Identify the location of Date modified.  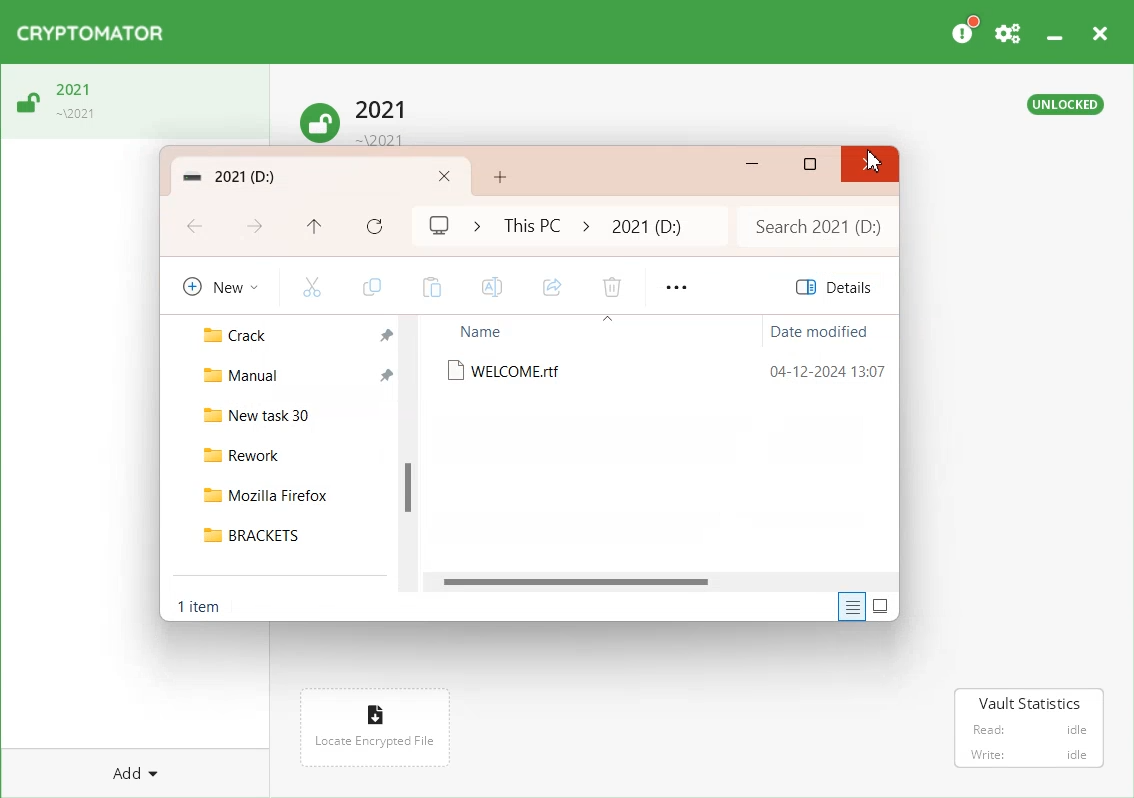
(830, 330).